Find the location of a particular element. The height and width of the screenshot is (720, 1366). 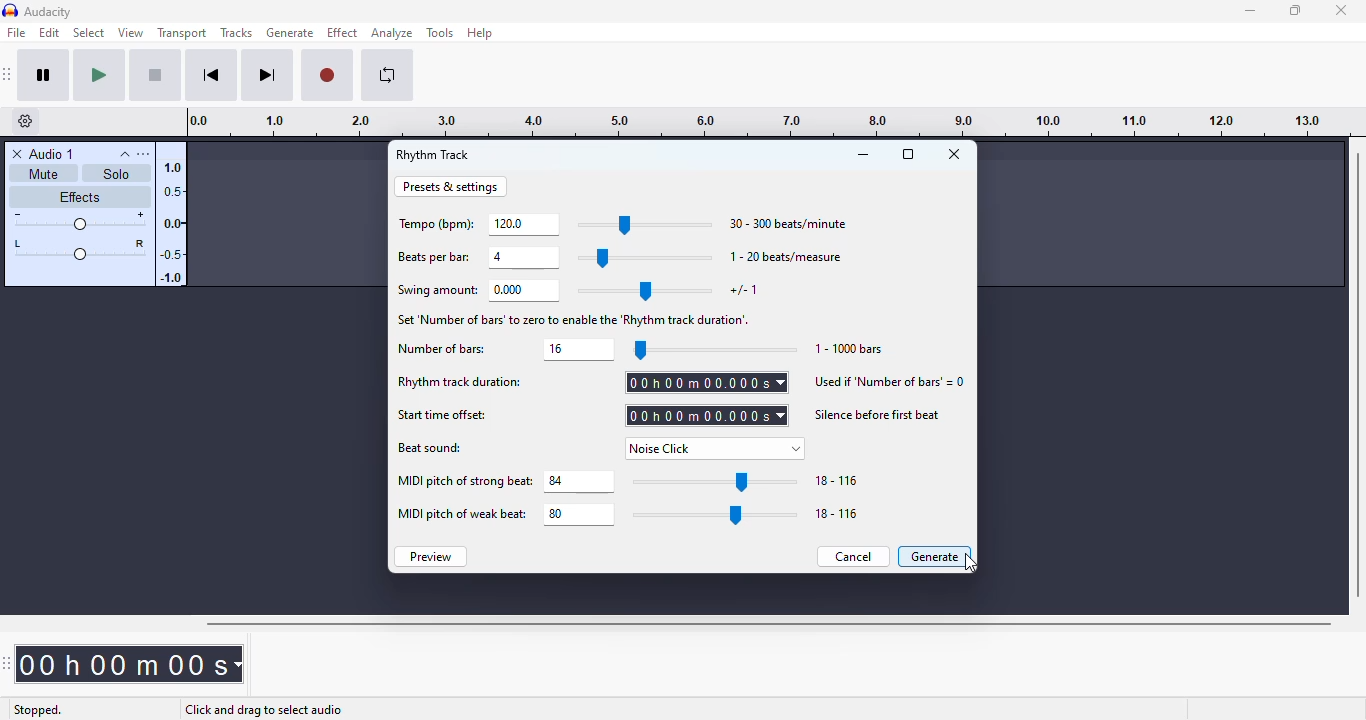

MIDI pitch of strong beat is located at coordinates (465, 481).